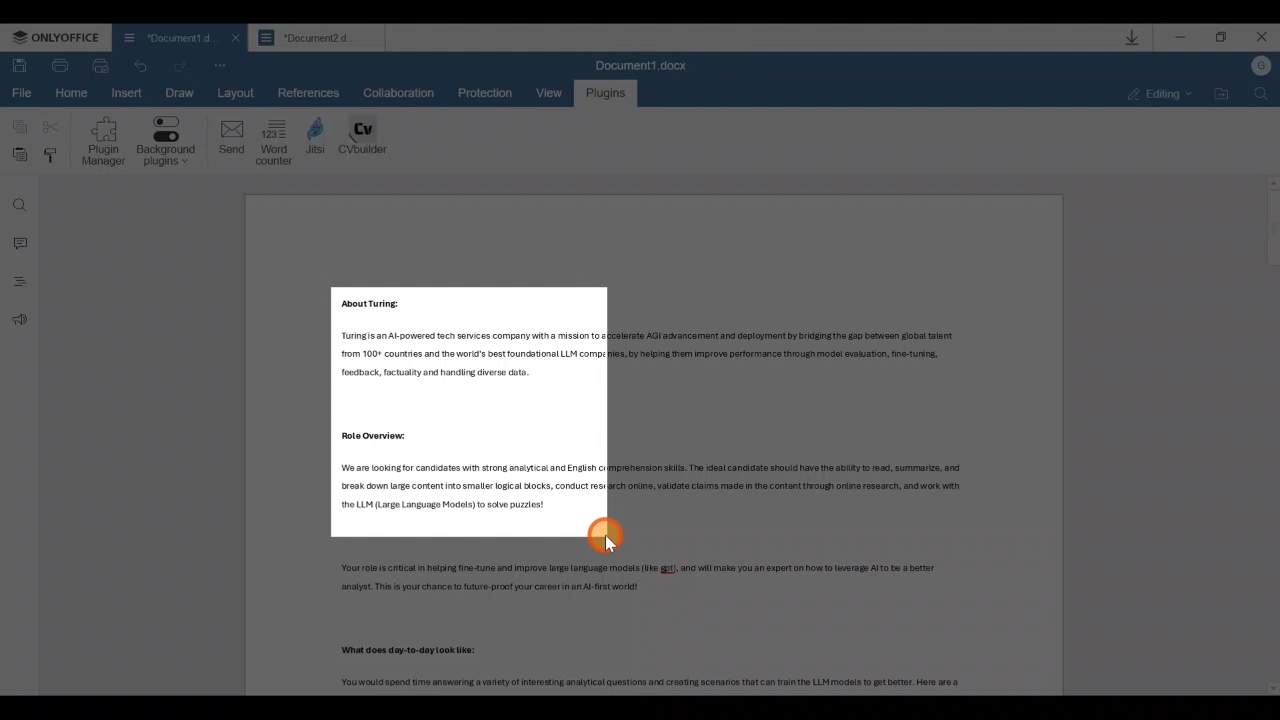 Image resolution: width=1280 pixels, height=720 pixels. I want to click on View, so click(554, 89).